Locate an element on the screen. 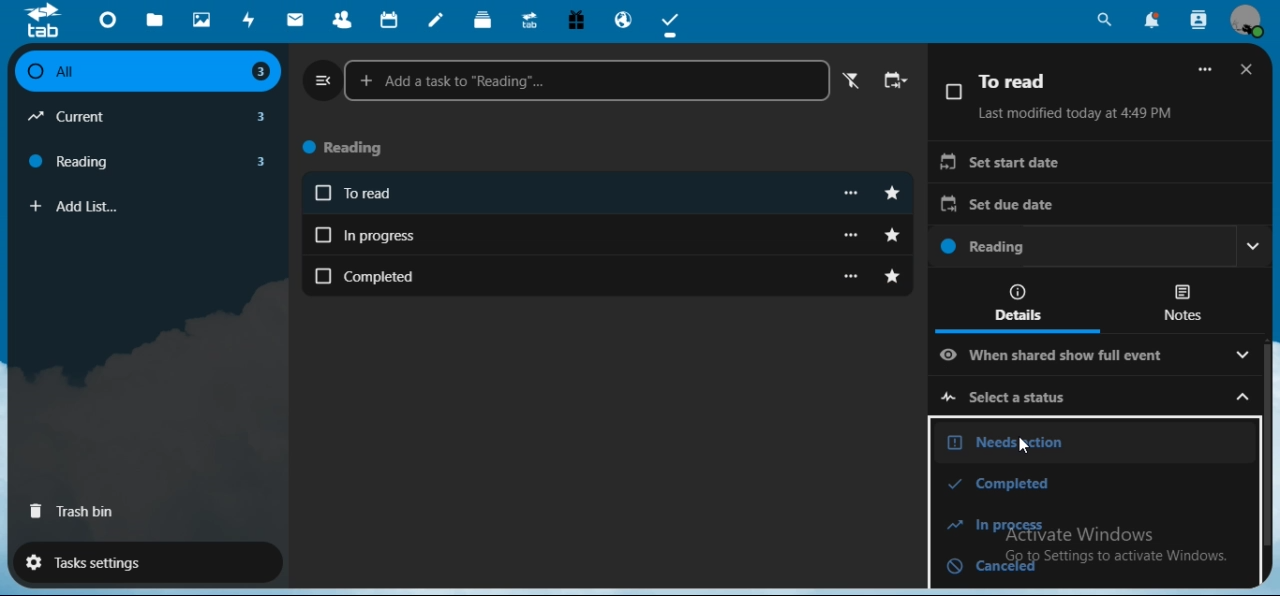  dashboard is located at coordinates (107, 19).